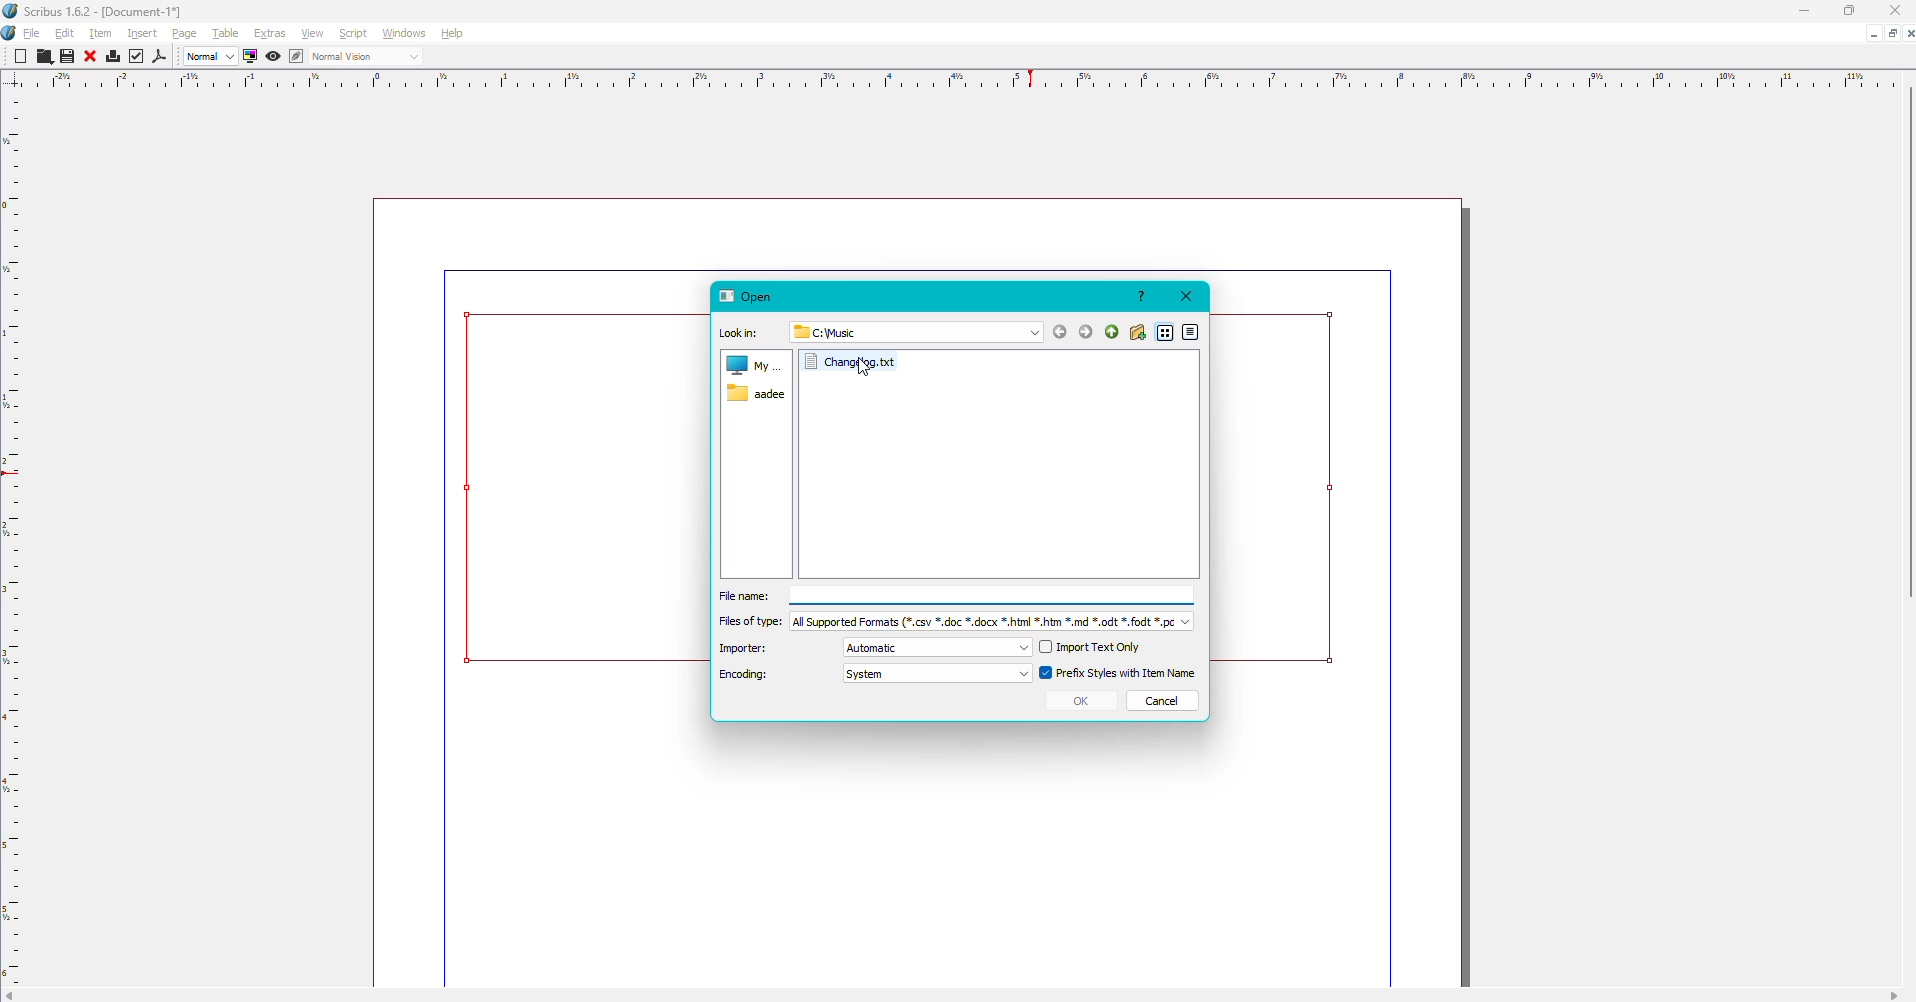 This screenshot has height=1002, width=1916. Describe the element at coordinates (143, 33) in the screenshot. I see `Insert` at that location.